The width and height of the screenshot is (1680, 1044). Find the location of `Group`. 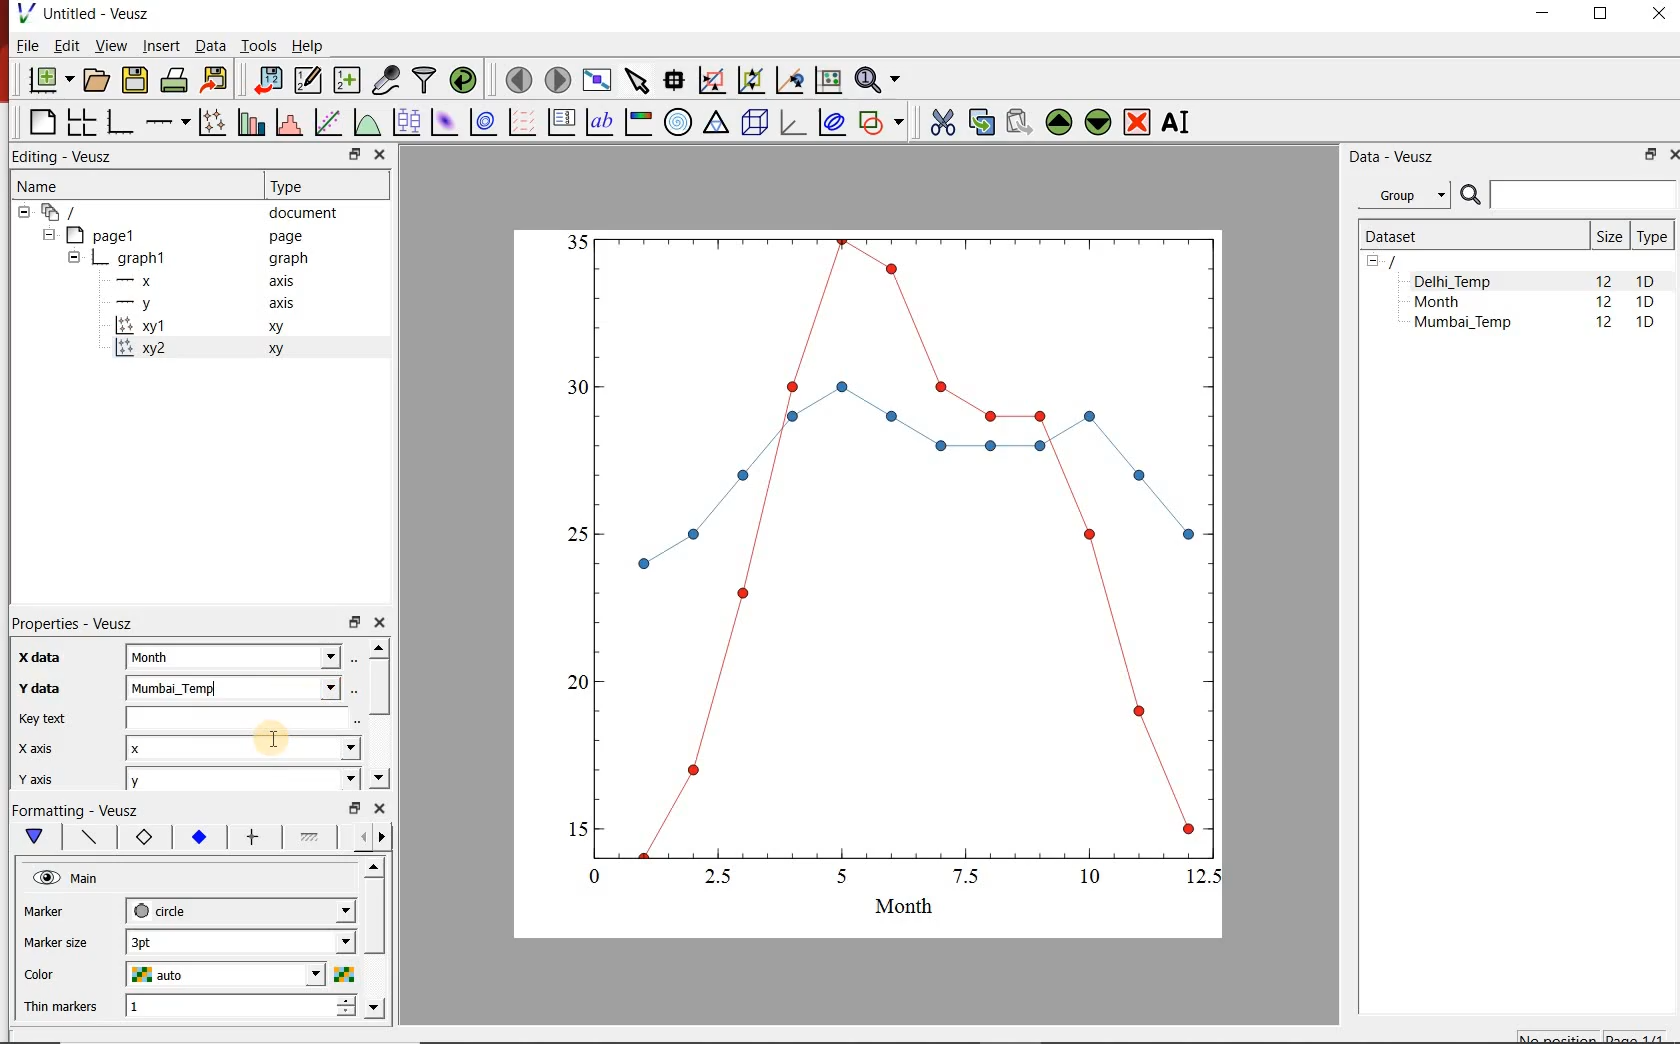

Group is located at coordinates (1404, 193).